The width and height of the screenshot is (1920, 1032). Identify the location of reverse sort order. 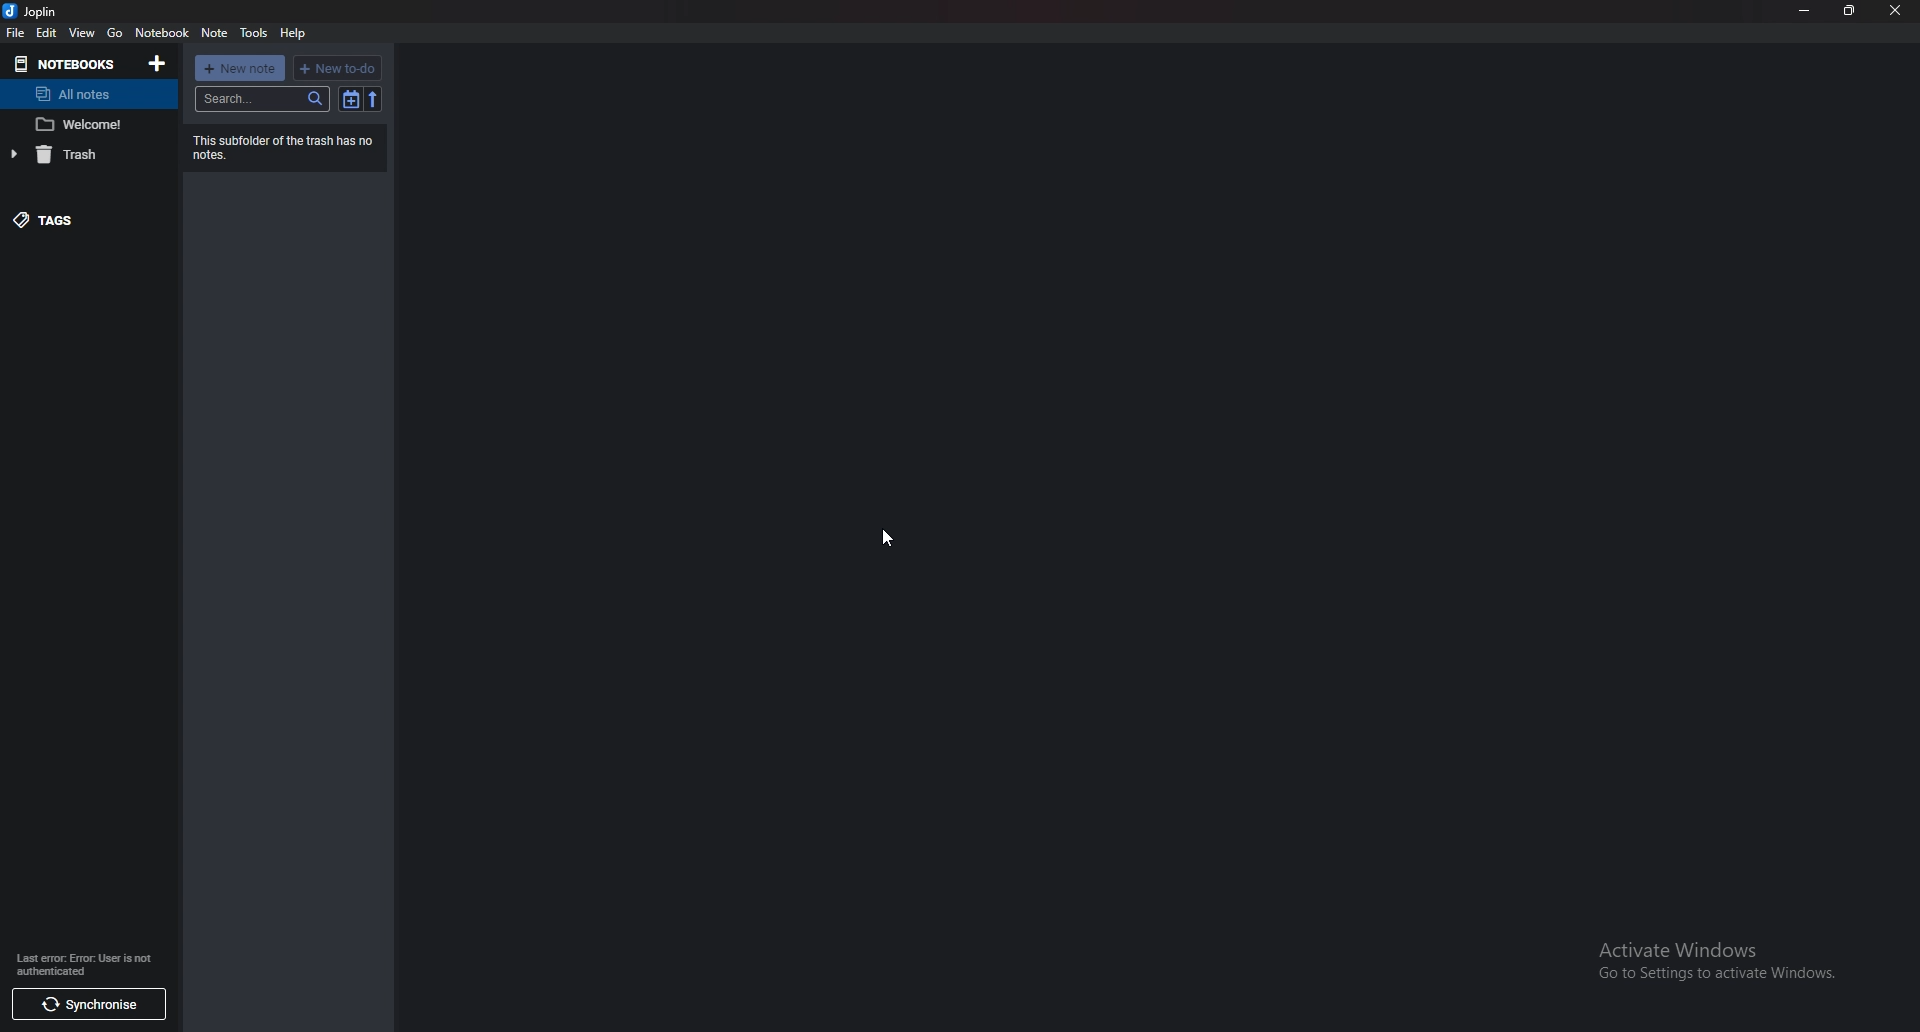
(372, 99).